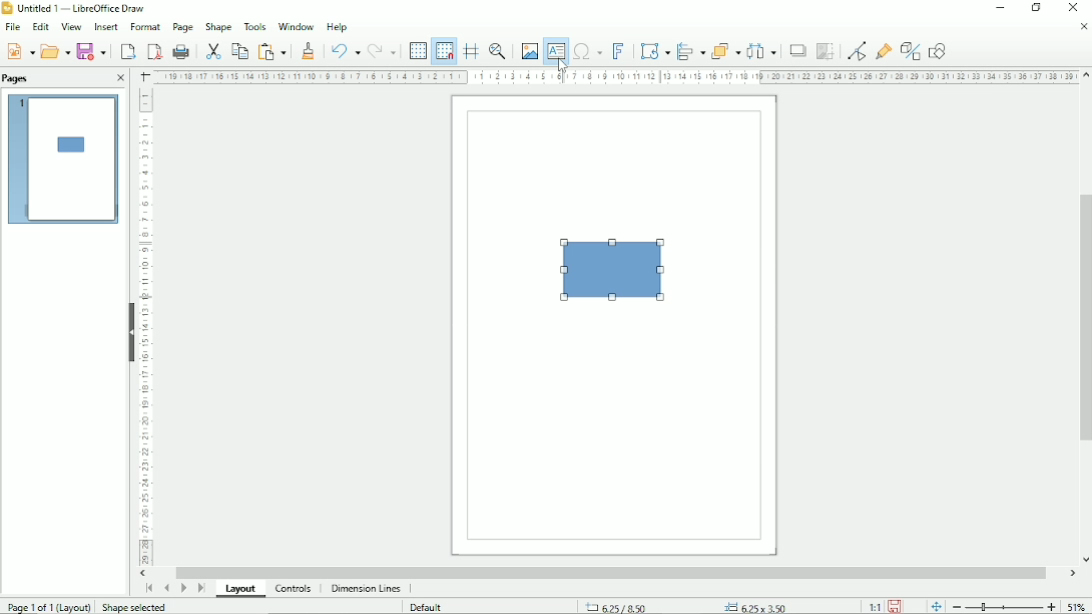 The height and width of the screenshot is (614, 1092). I want to click on Zoom out/in, so click(1005, 607).